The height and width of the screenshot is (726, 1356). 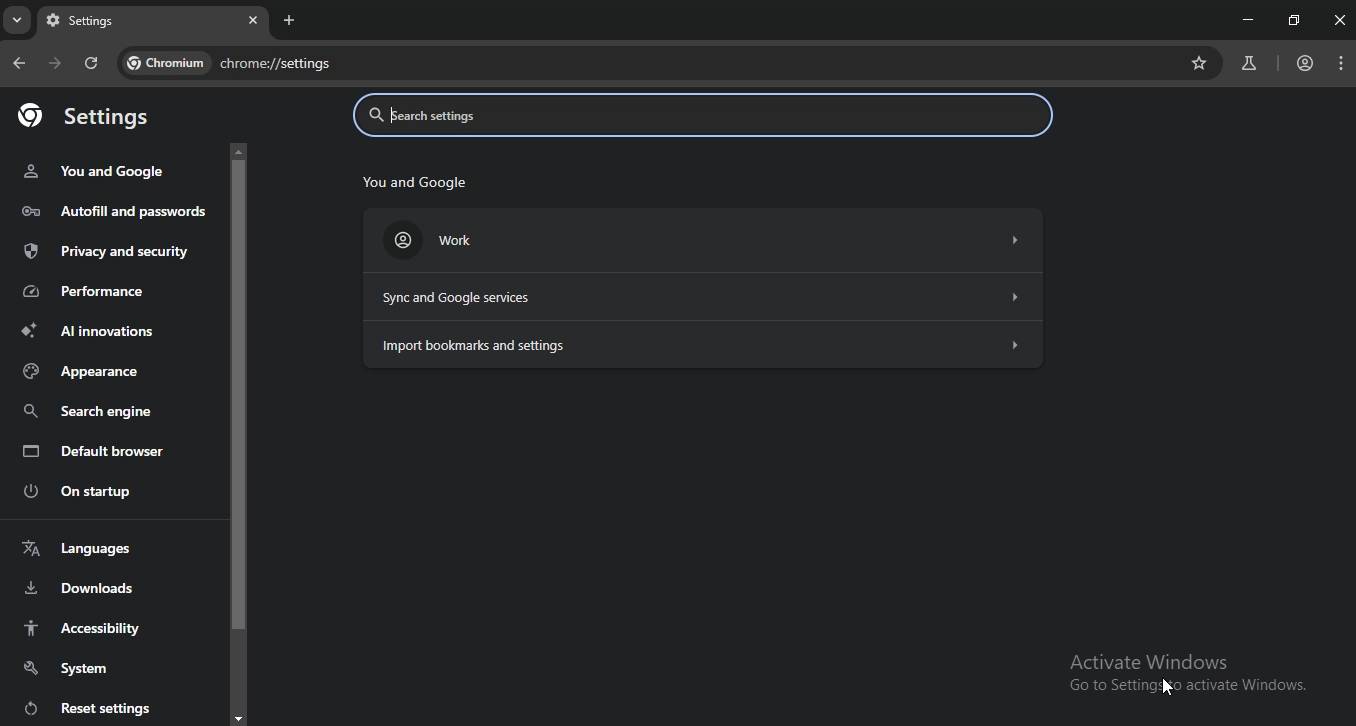 I want to click on import bookmarks and settings, so click(x=700, y=344).